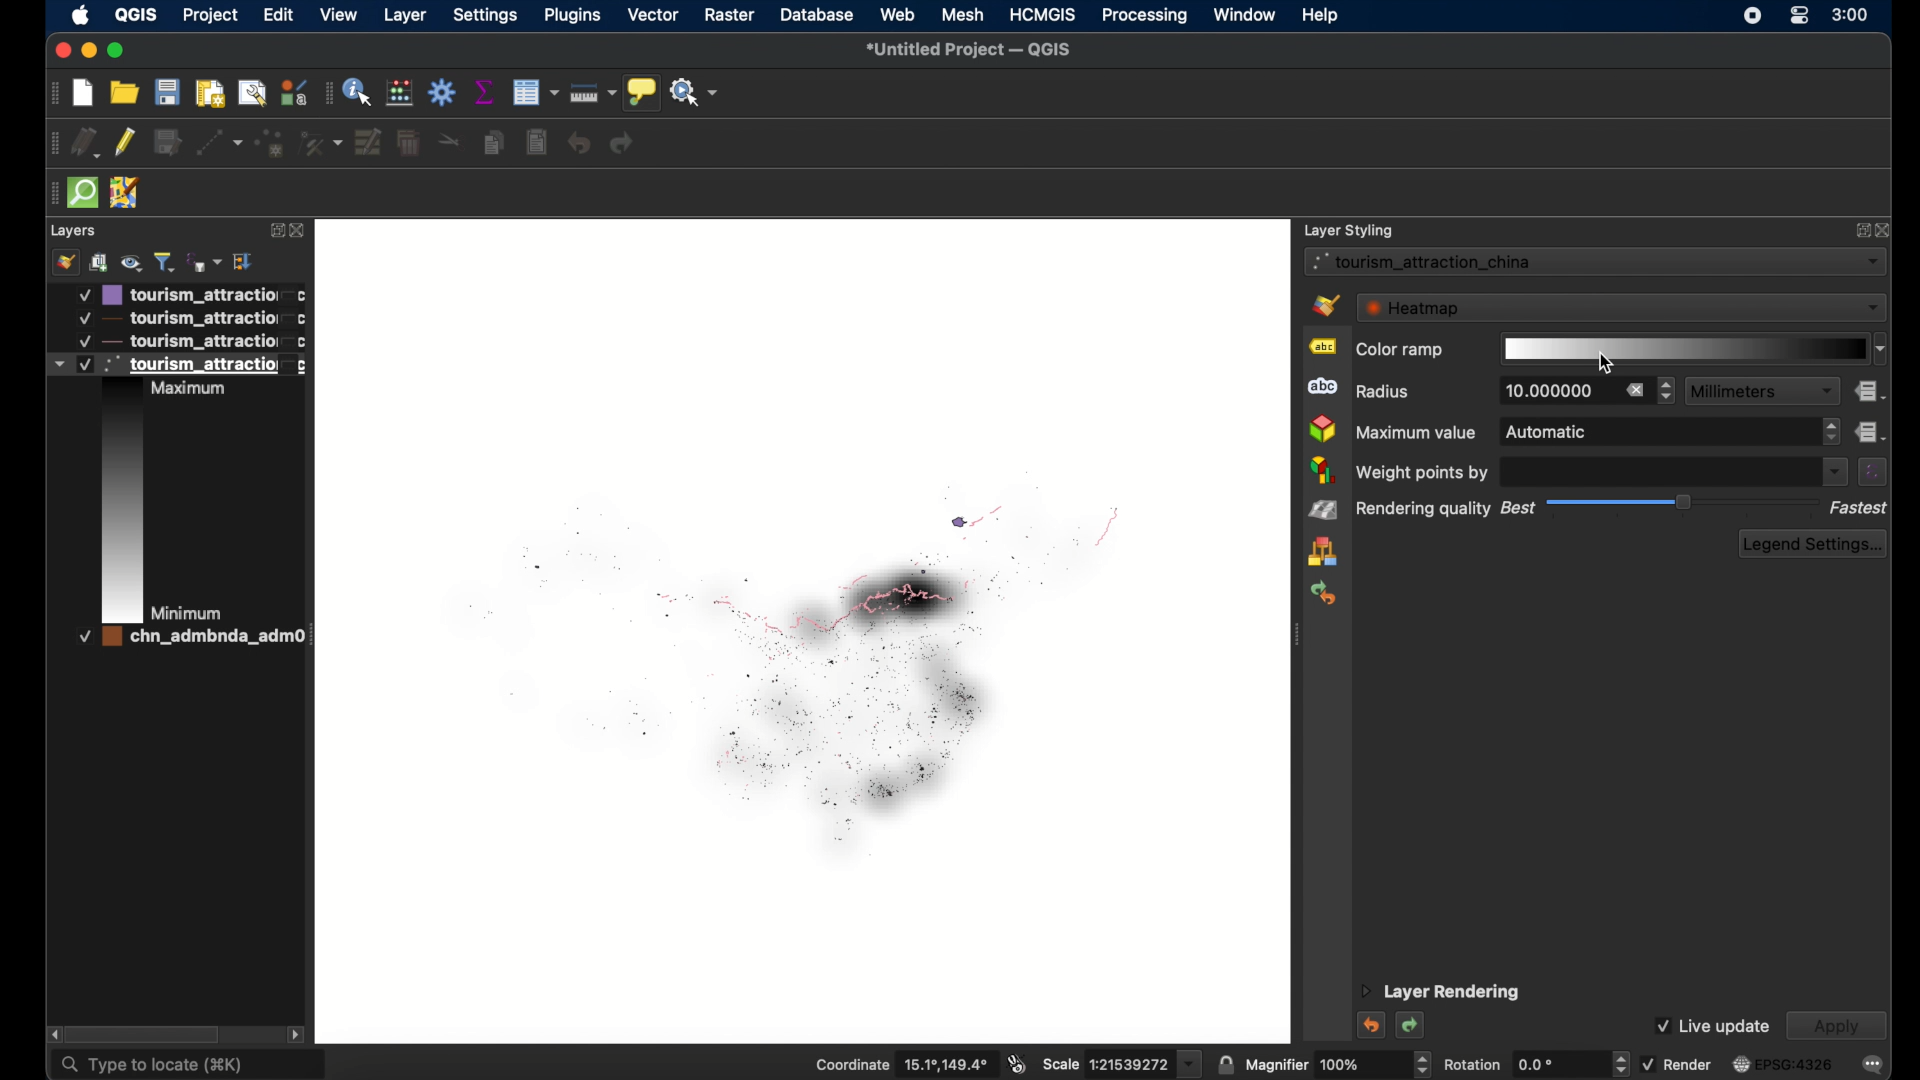 This screenshot has width=1920, height=1080. What do you see at coordinates (50, 1032) in the screenshot?
I see `scroll right arrow` at bounding box center [50, 1032].